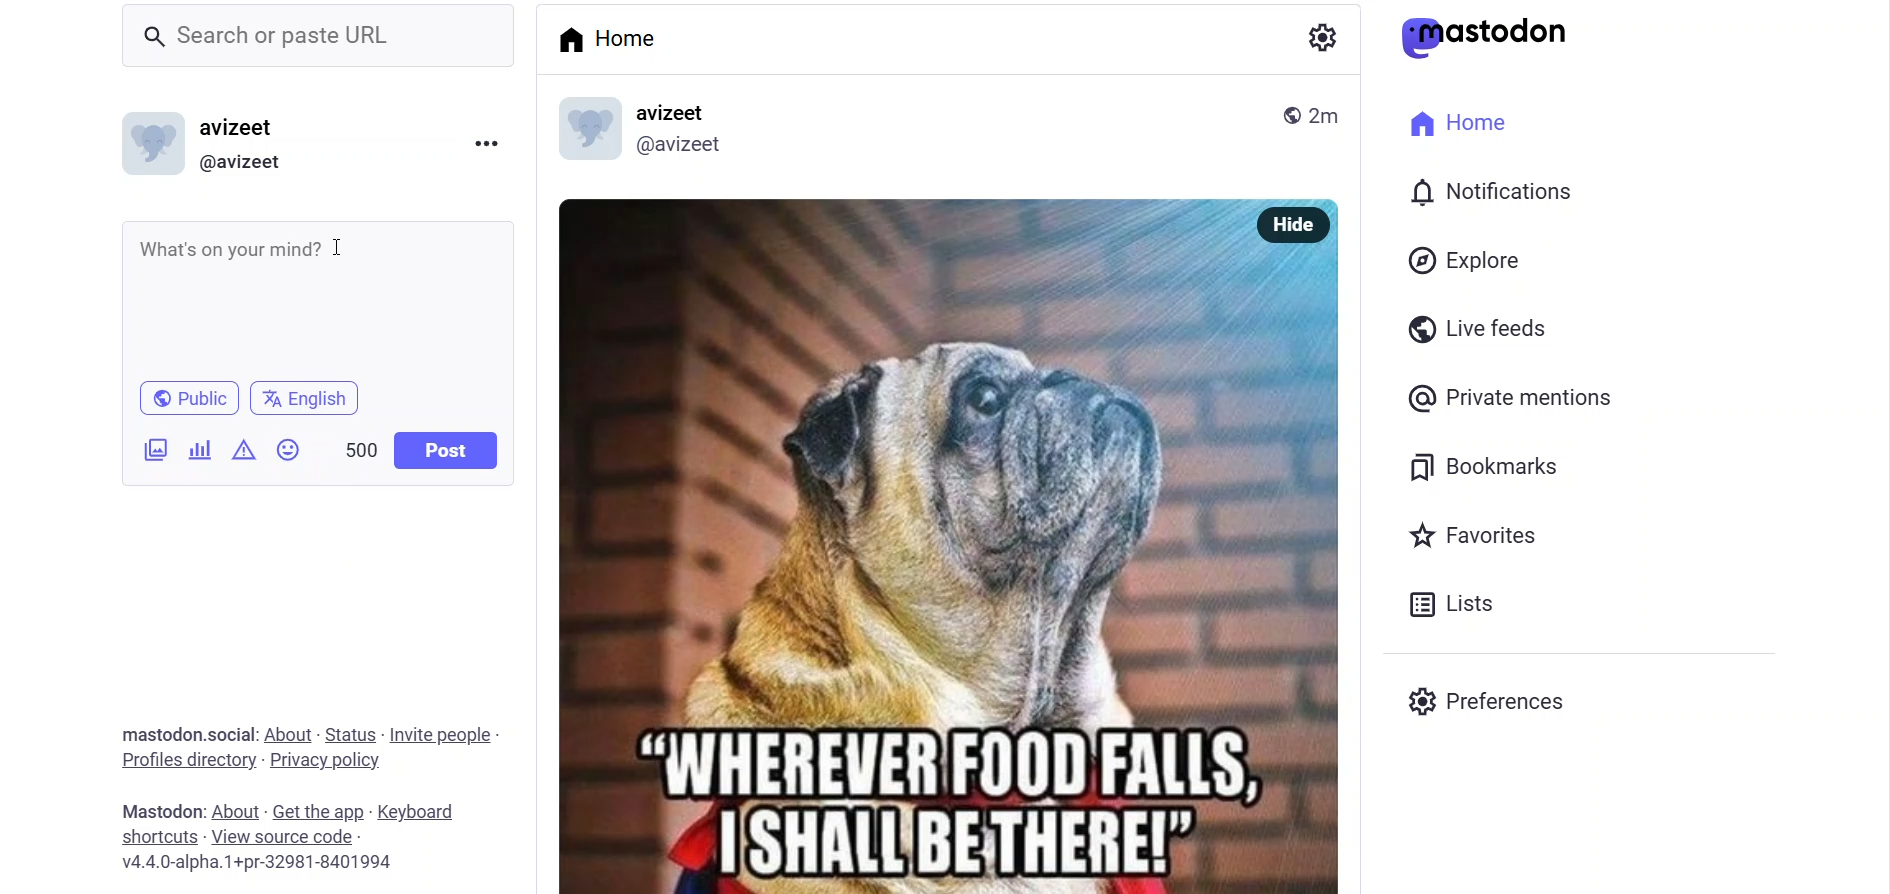  Describe the element at coordinates (1316, 38) in the screenshot. I see `setting` at that location.